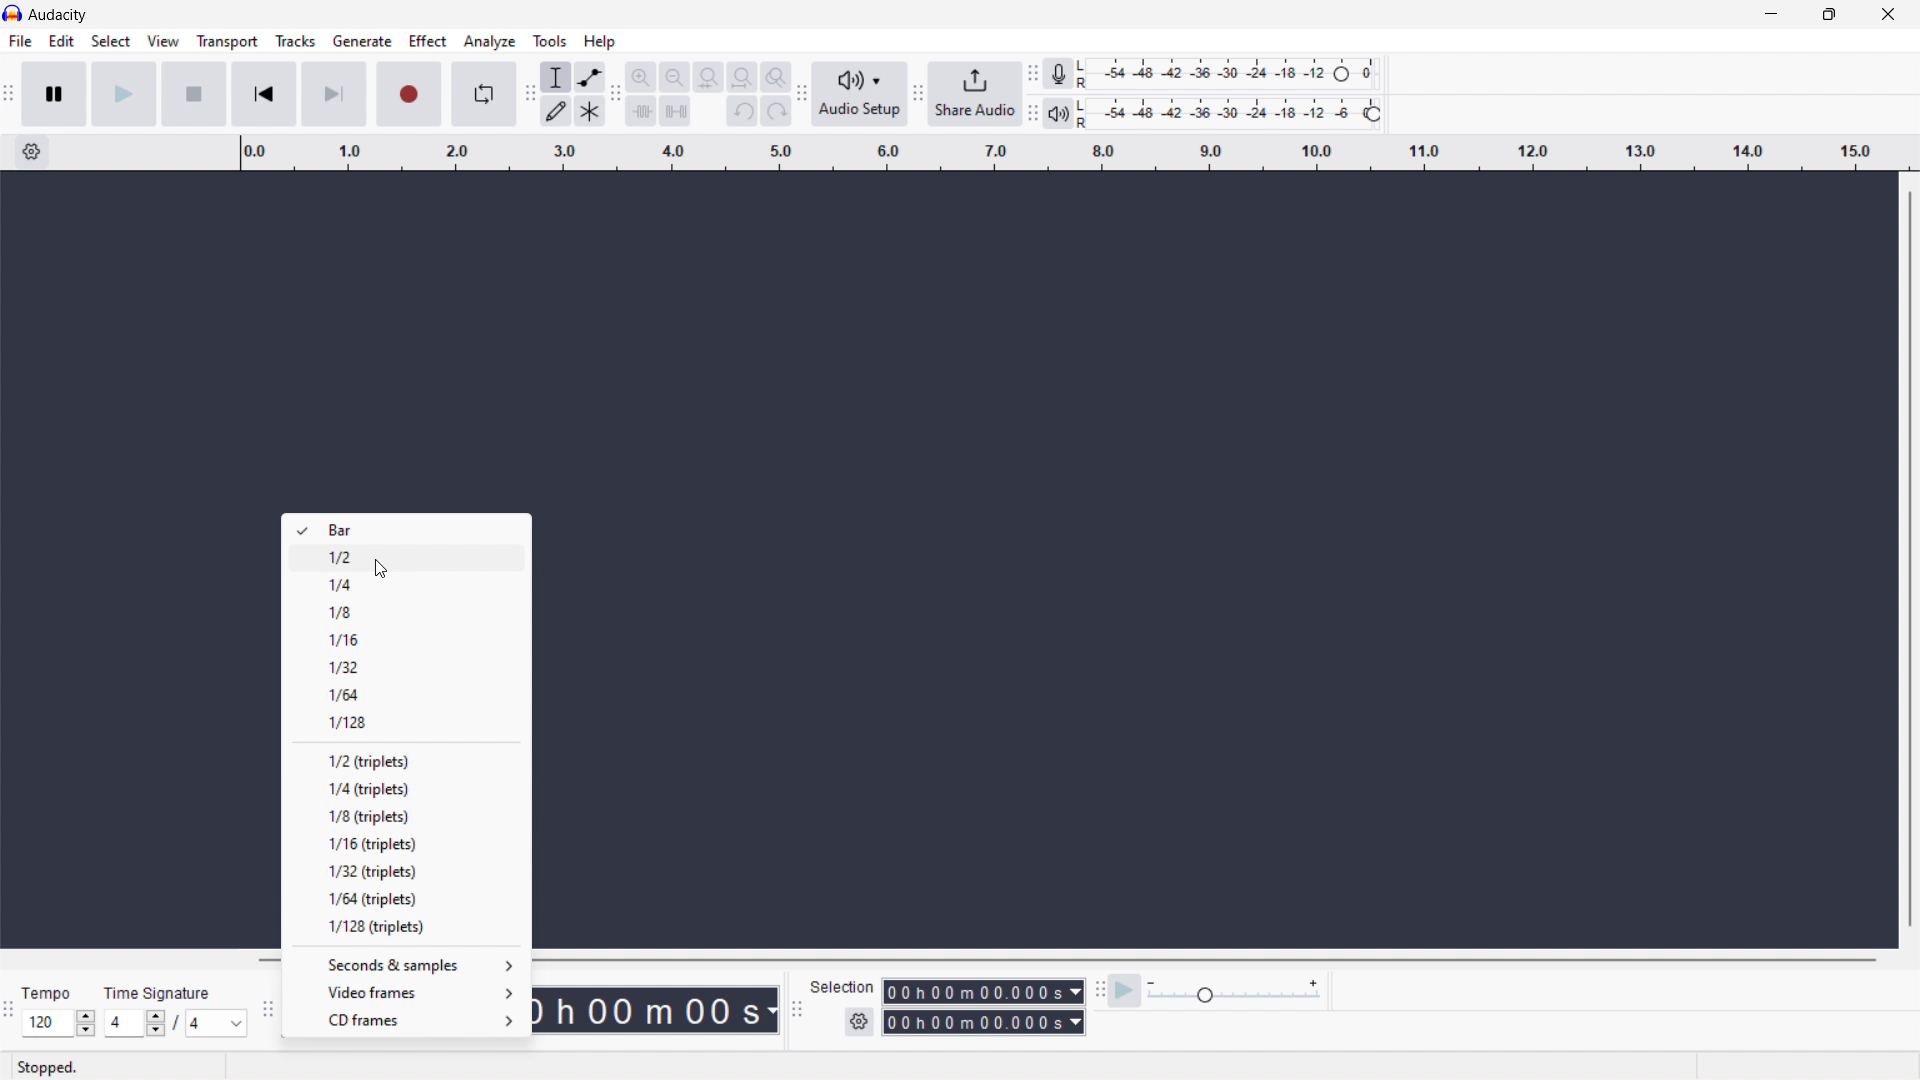 The width and height of the screenshot is (1920, 1080). Describe the element at coordinates (163, 41) in the screenshot. I see `view` at that location.